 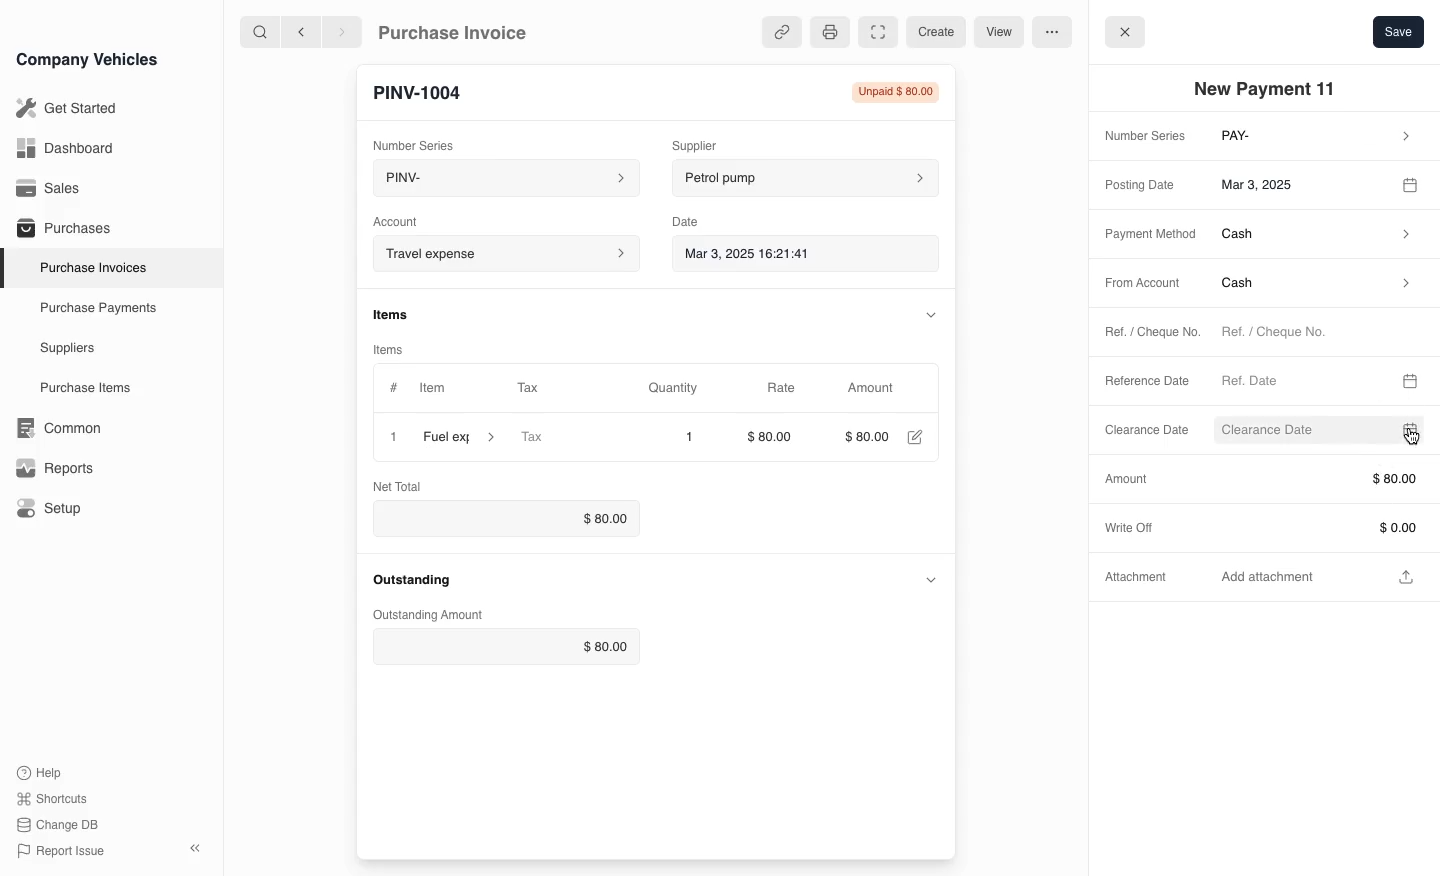 What do you see at coordinates (427, 91) in the screenshot?
I see `New Entry` at bounding box center [427, 91].